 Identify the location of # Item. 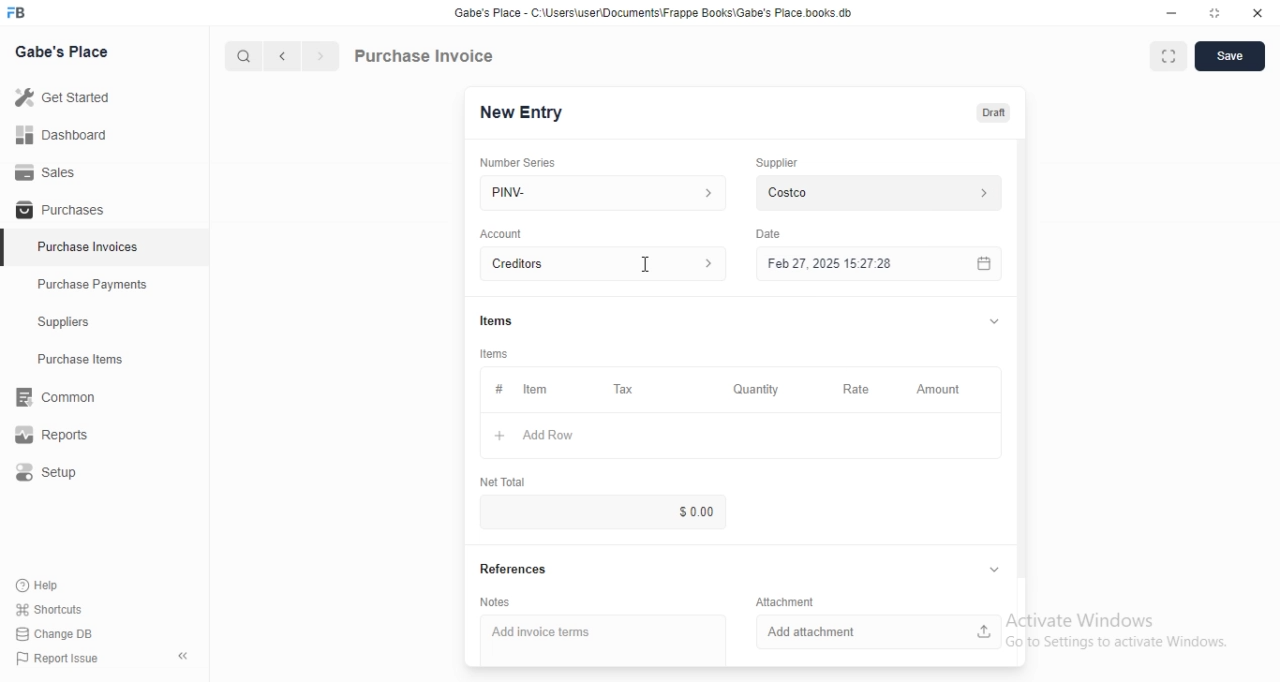
(536, 390).